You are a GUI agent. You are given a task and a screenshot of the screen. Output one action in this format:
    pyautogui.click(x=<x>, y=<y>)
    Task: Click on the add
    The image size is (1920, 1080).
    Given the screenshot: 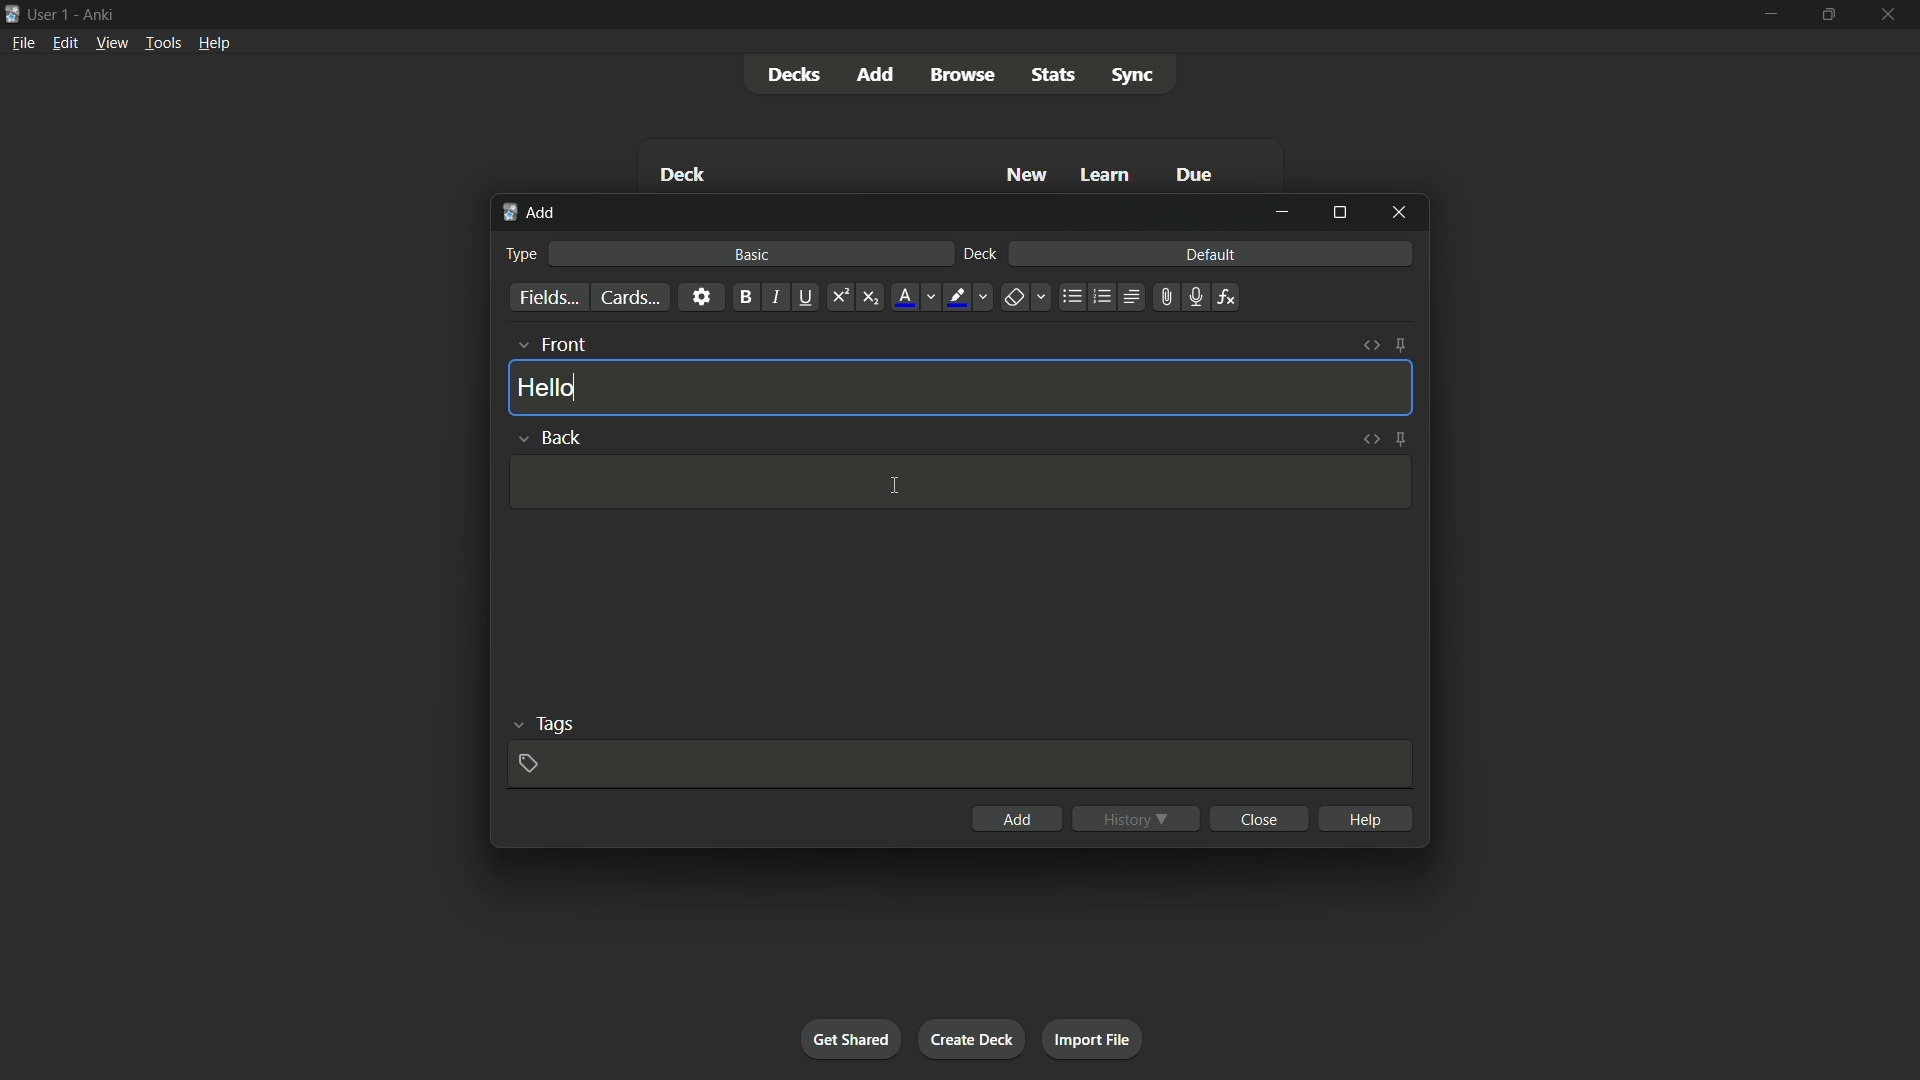 What is the action you would take?
    pyautogui.click(x=1019, y=818)
    